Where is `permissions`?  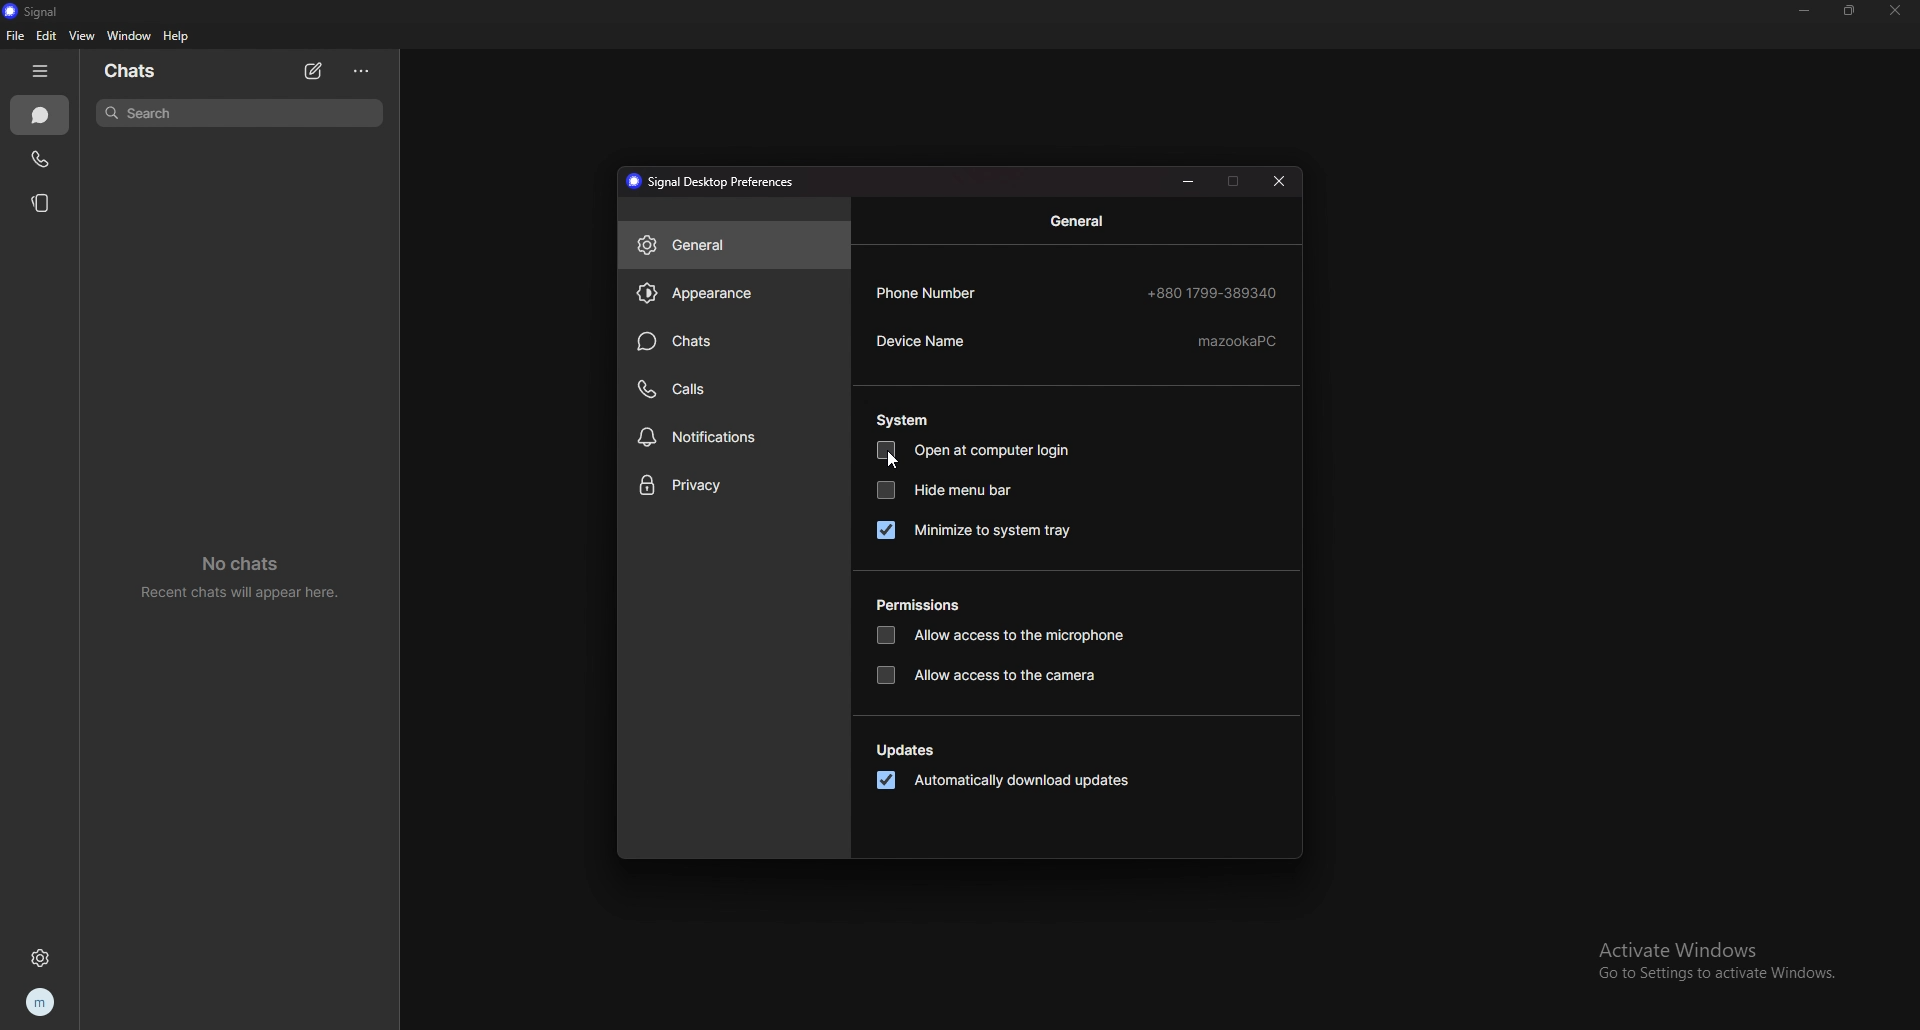 permissions is located at coordinates (924, 606).